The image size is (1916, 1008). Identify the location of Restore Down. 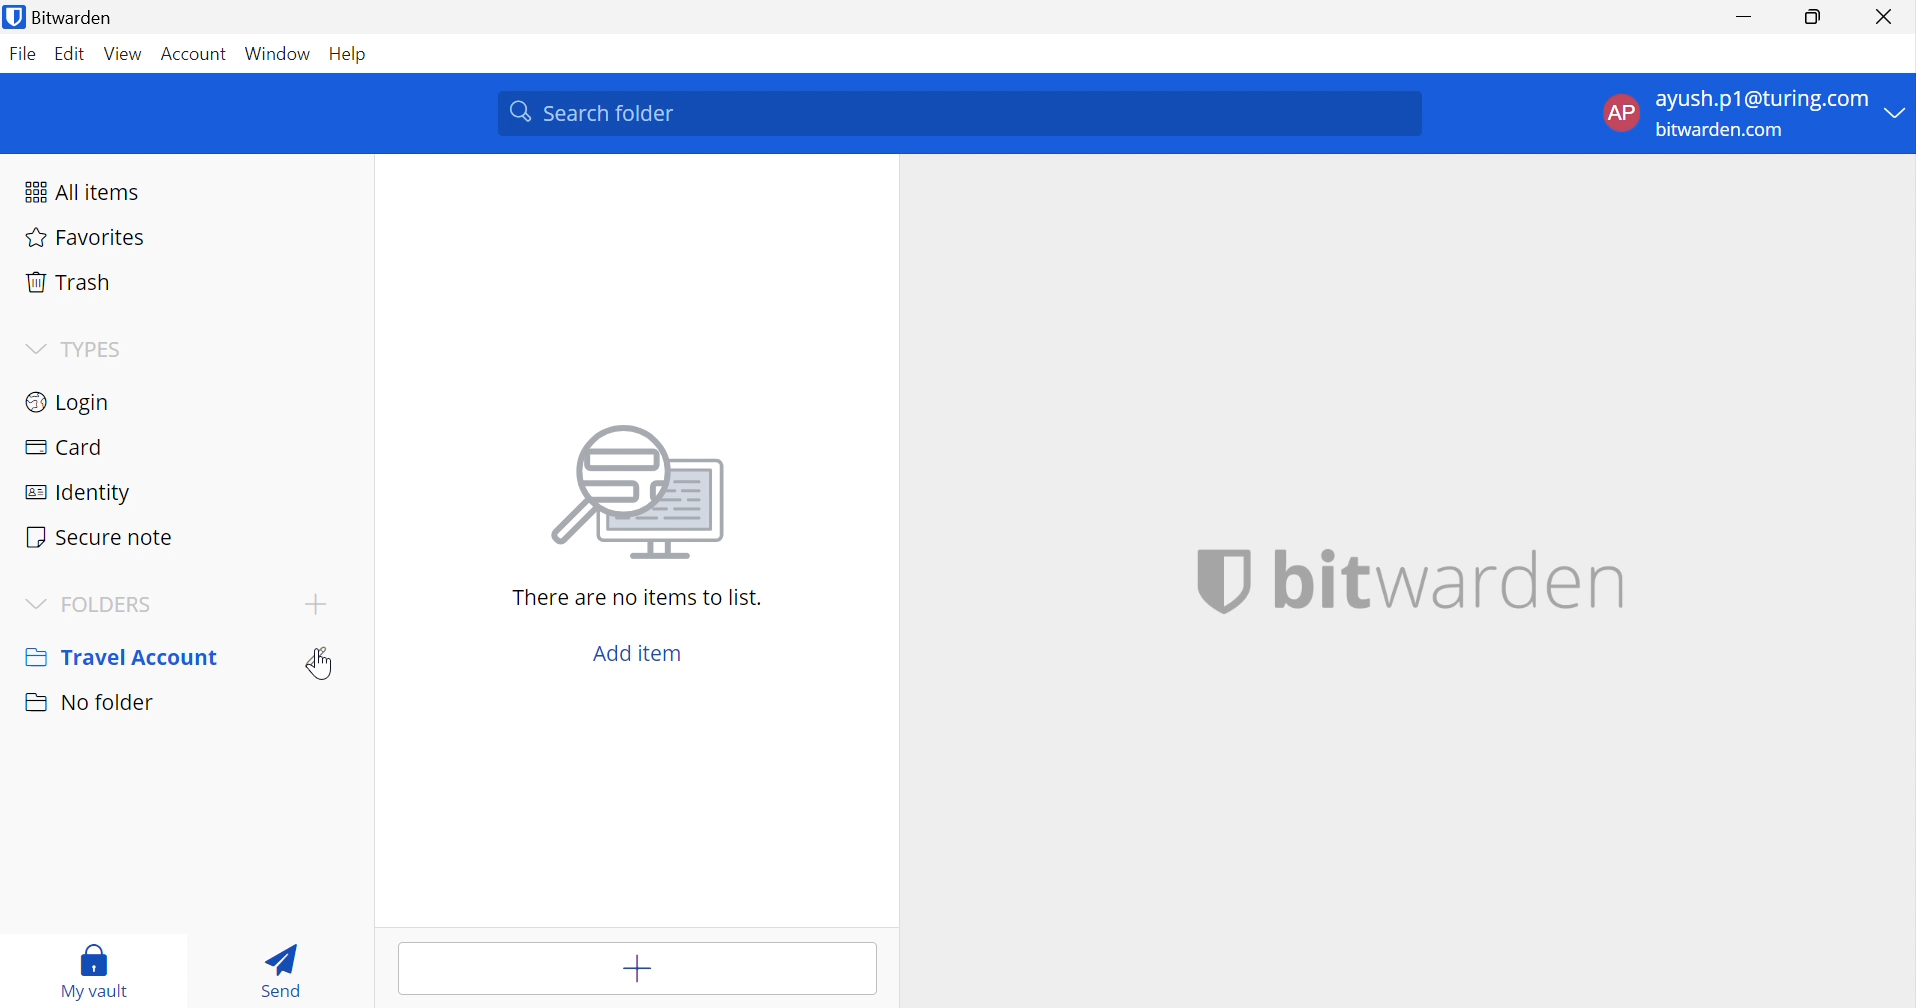
(1812, 21).